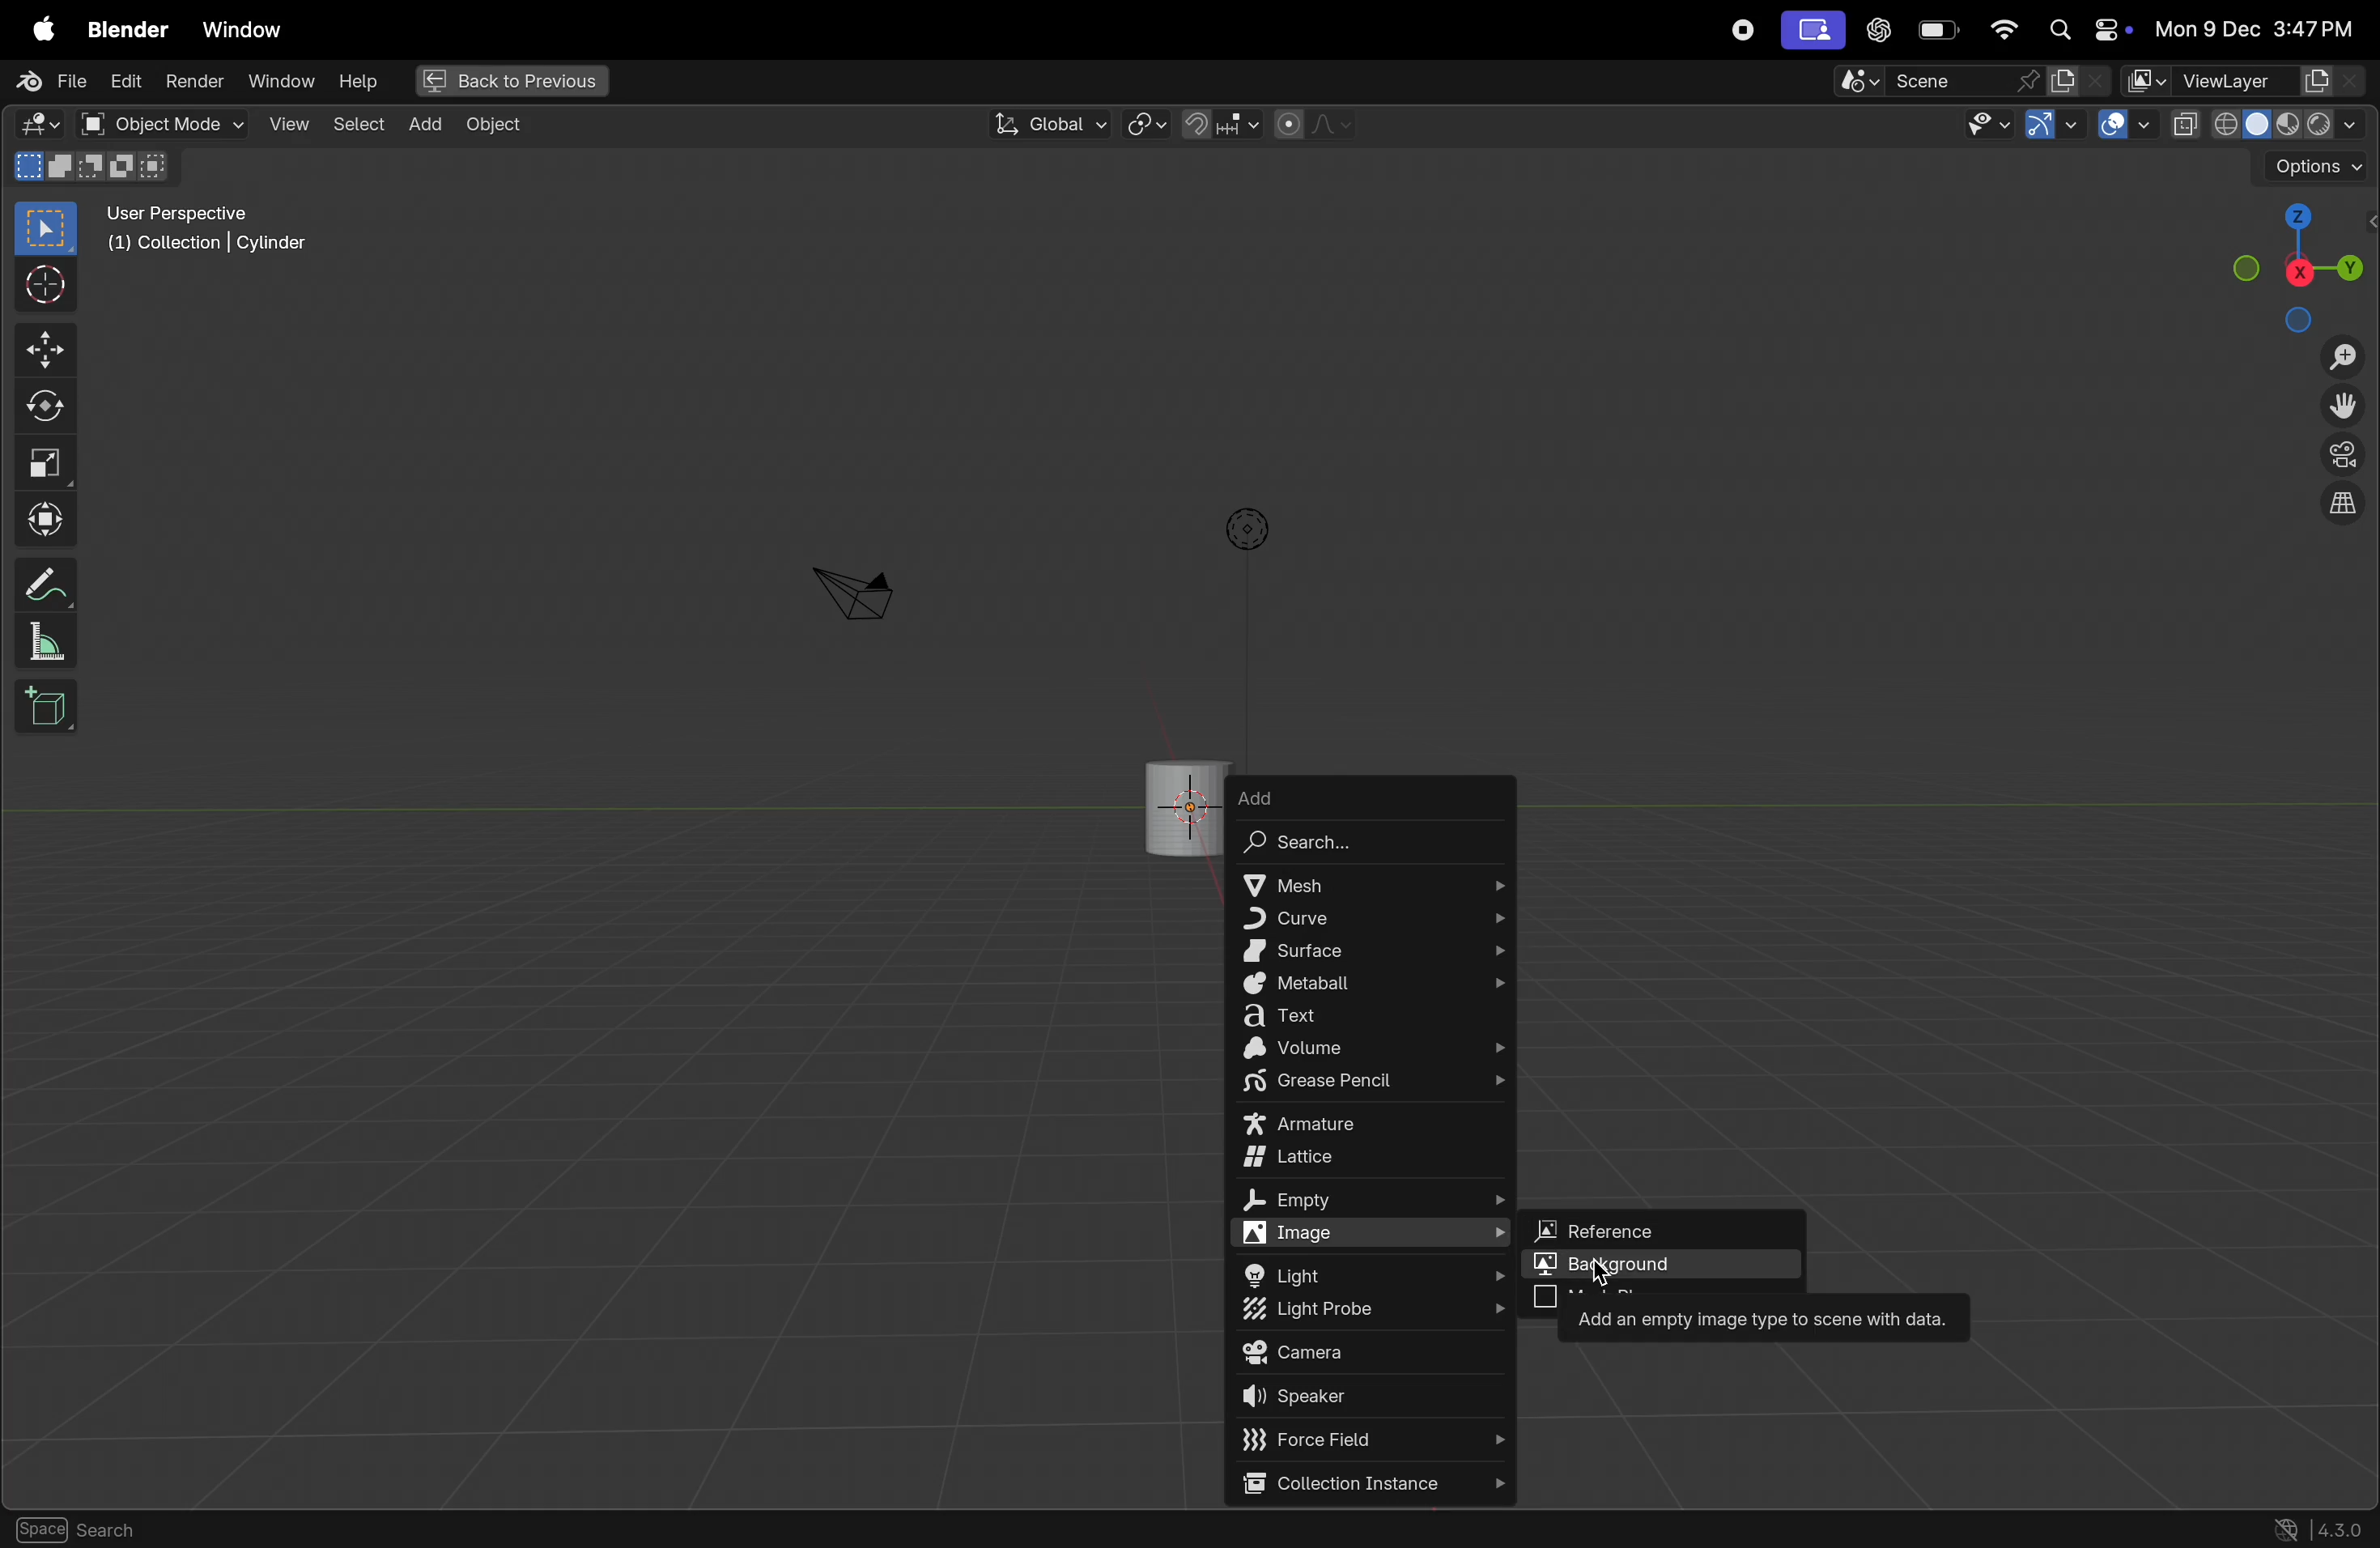 The image size is (2380, 1548). What do you see at coordinates (1376, 1233) in the screenshot?
I see `image` at bounding box center [1376, 1233].